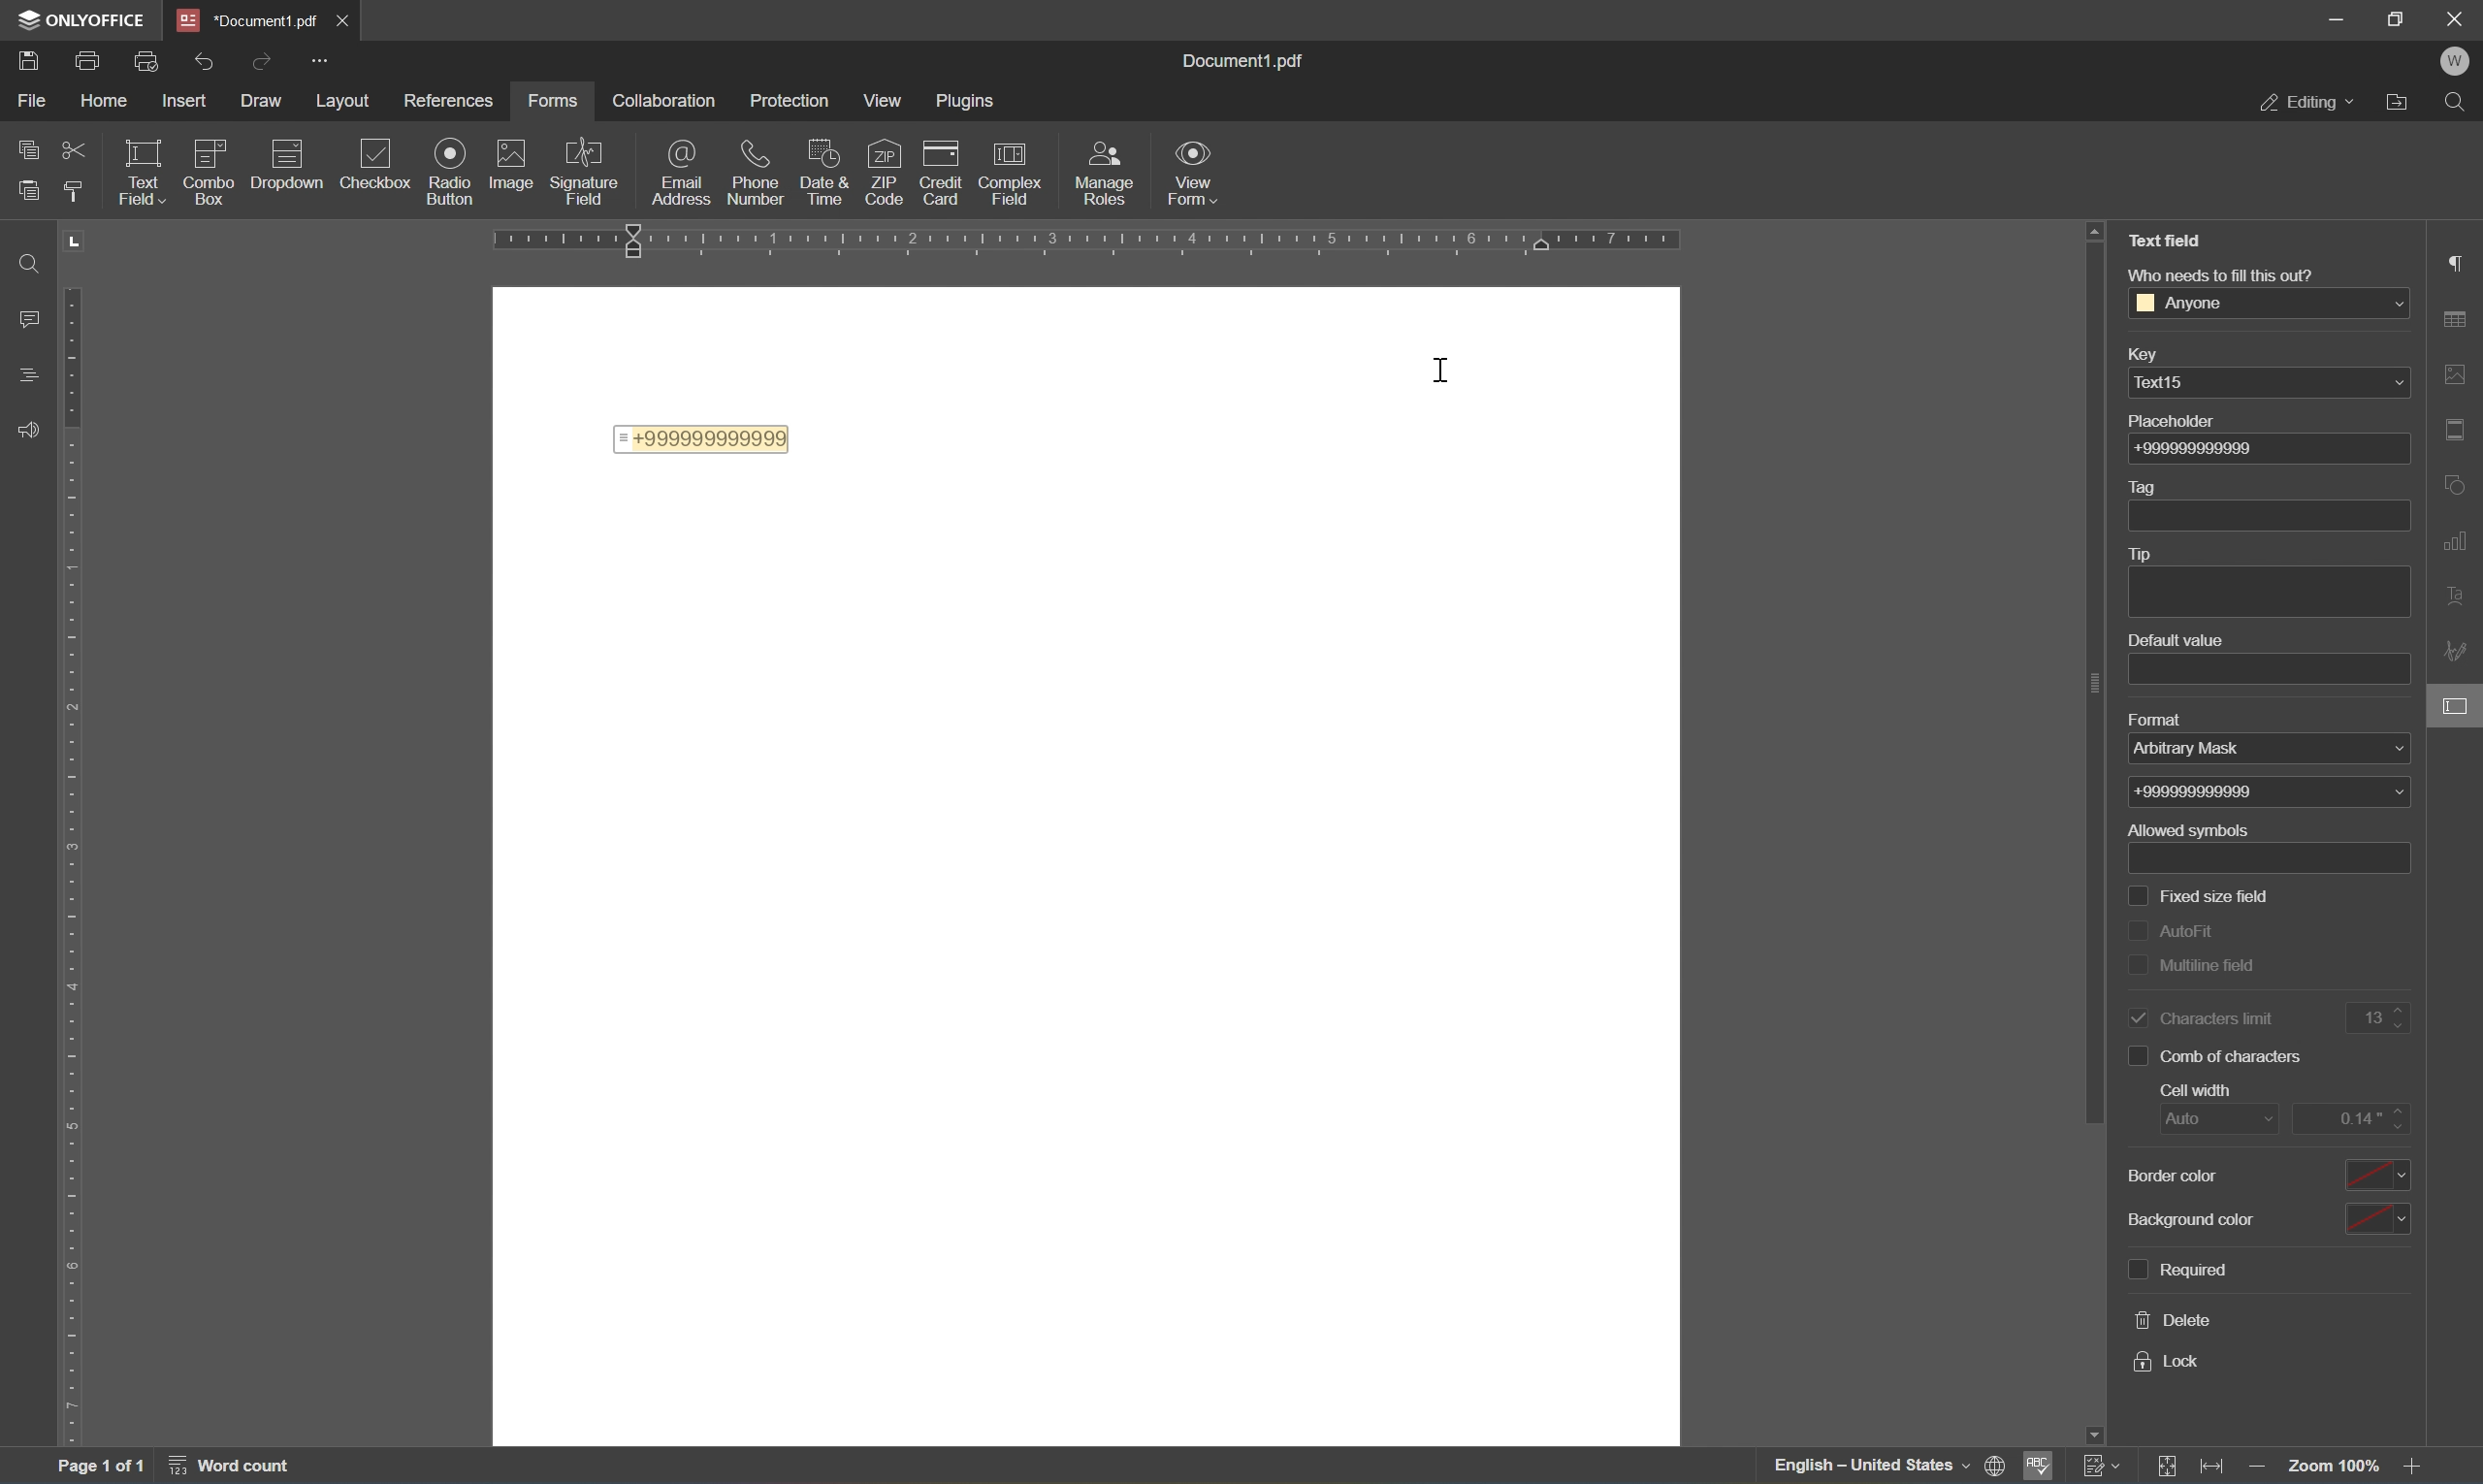 The width and height of the screenshot is (2483, 1484). What do you see at coordinates (2177, 1270) in the screenshot?
I see `required` at bounding box center [2177, 1270].